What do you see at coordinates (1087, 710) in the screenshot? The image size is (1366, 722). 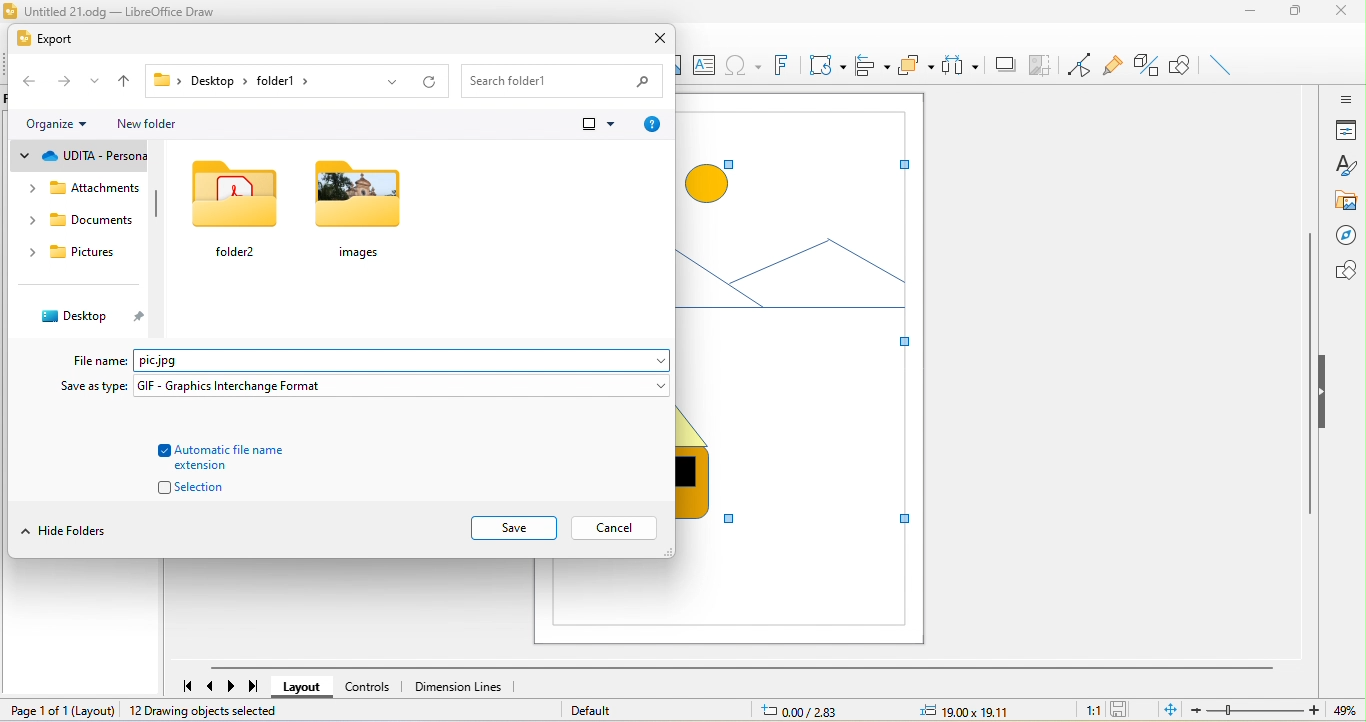 I see `1:1` at bounding box center [1087, 710].